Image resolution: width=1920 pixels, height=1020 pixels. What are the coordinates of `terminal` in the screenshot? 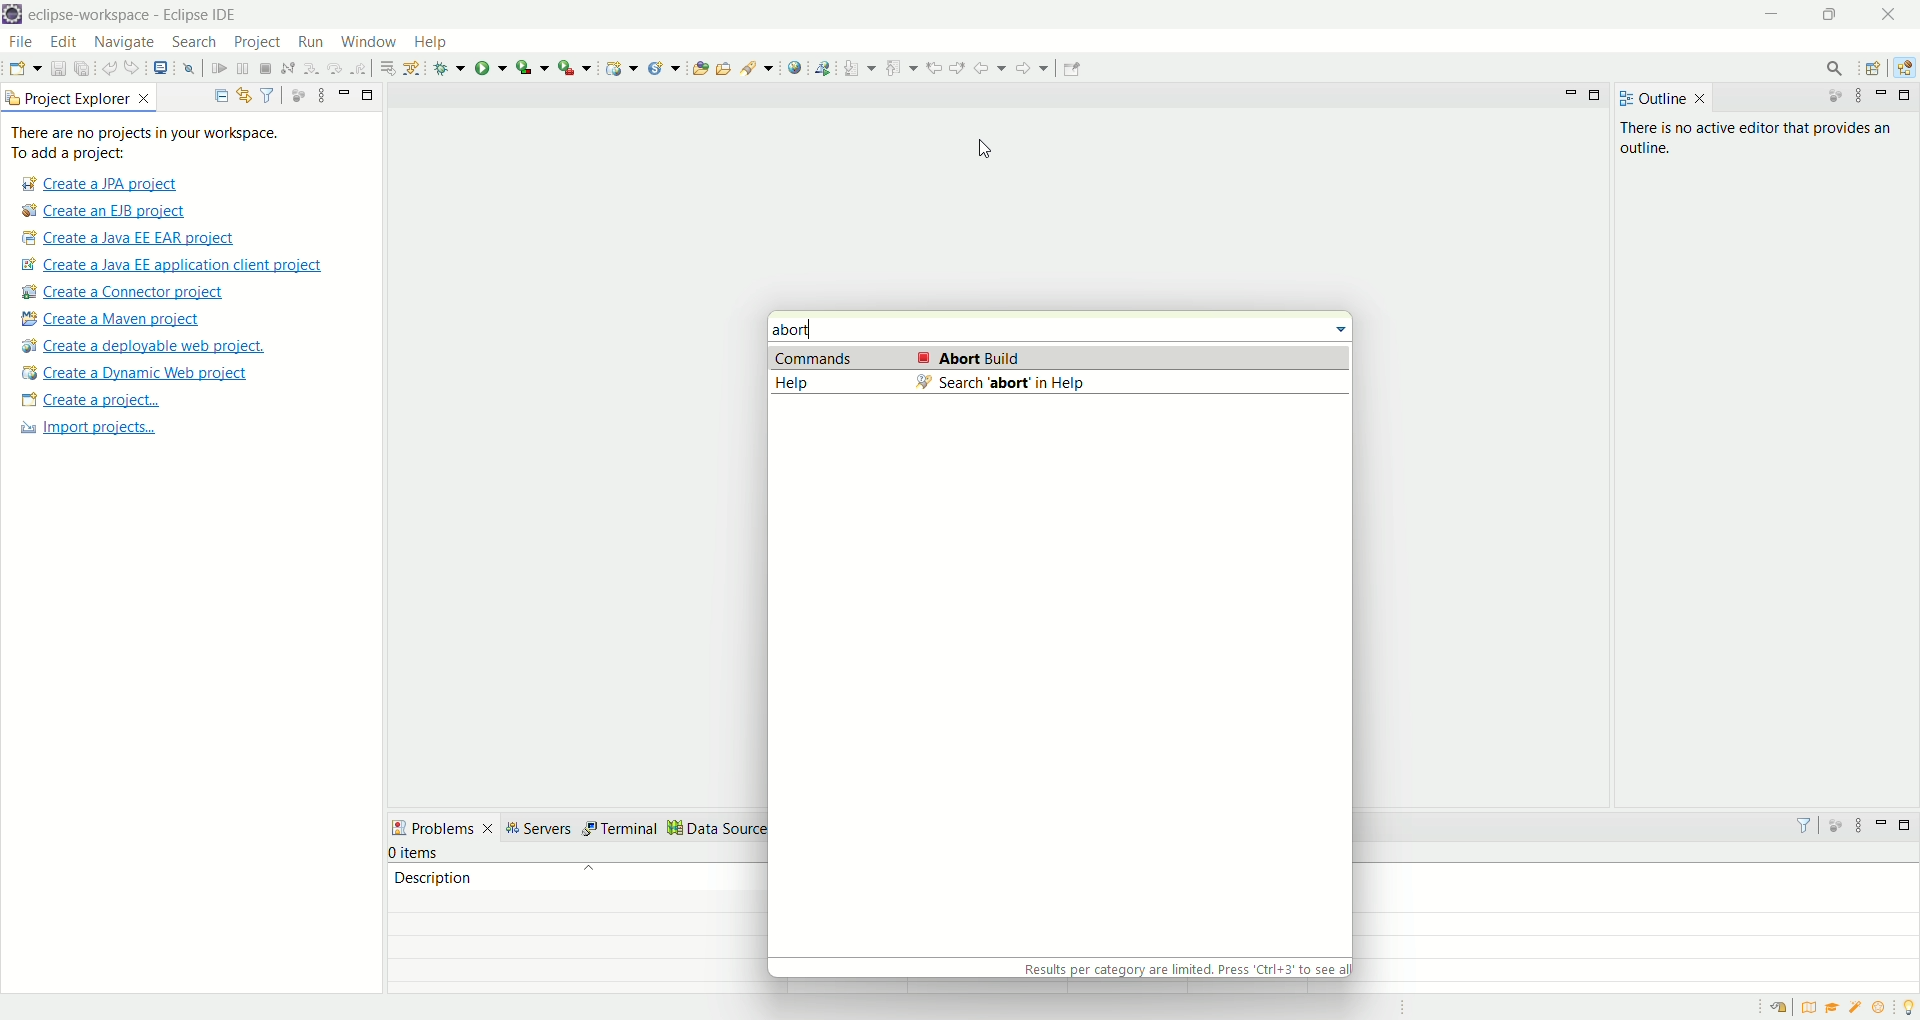 It's located at (623, 828).